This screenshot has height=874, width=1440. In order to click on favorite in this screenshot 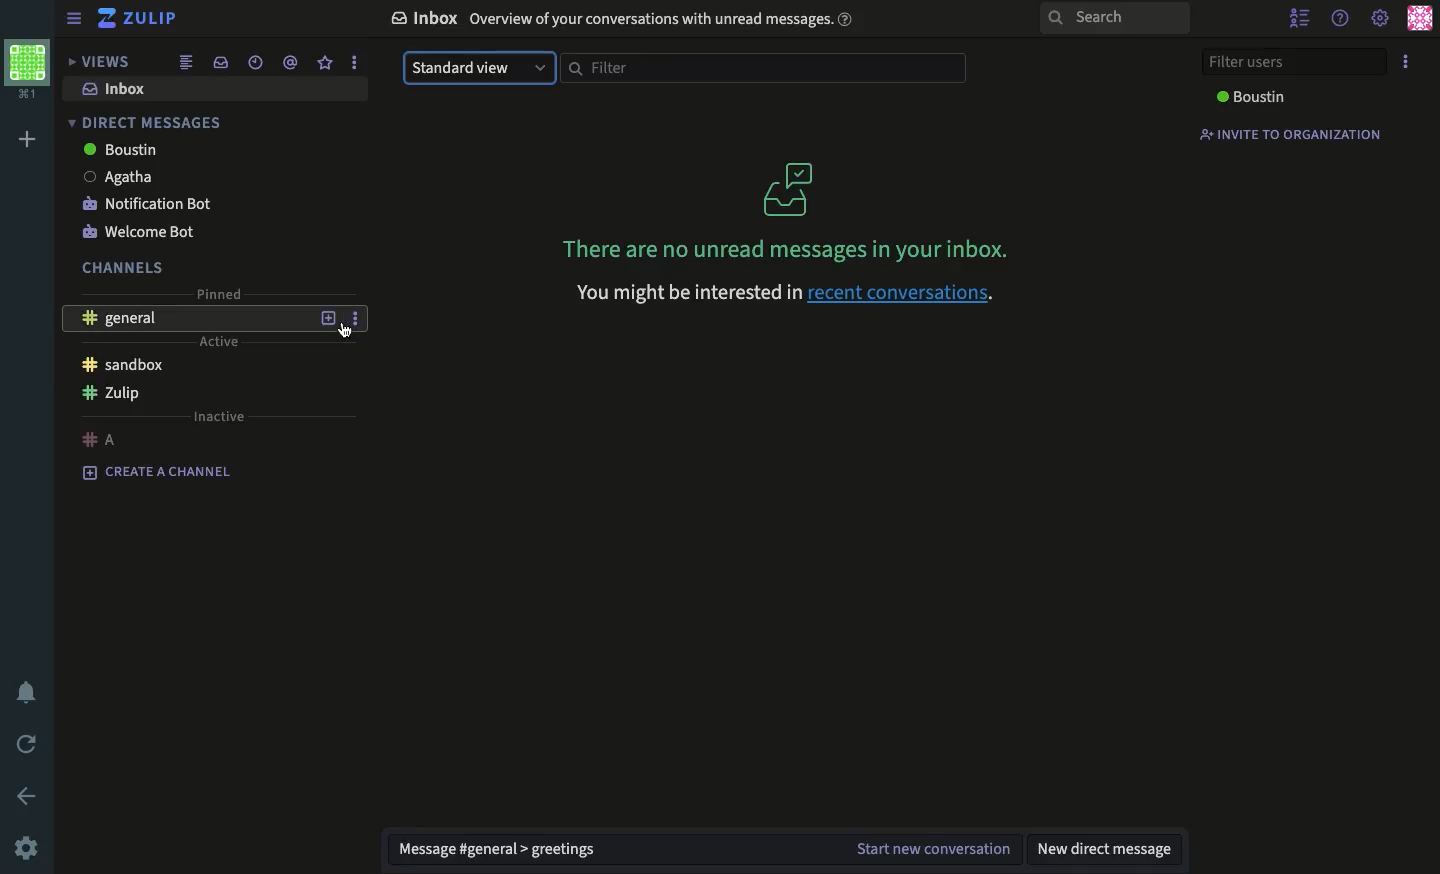, I will do `click(325, 63)`.